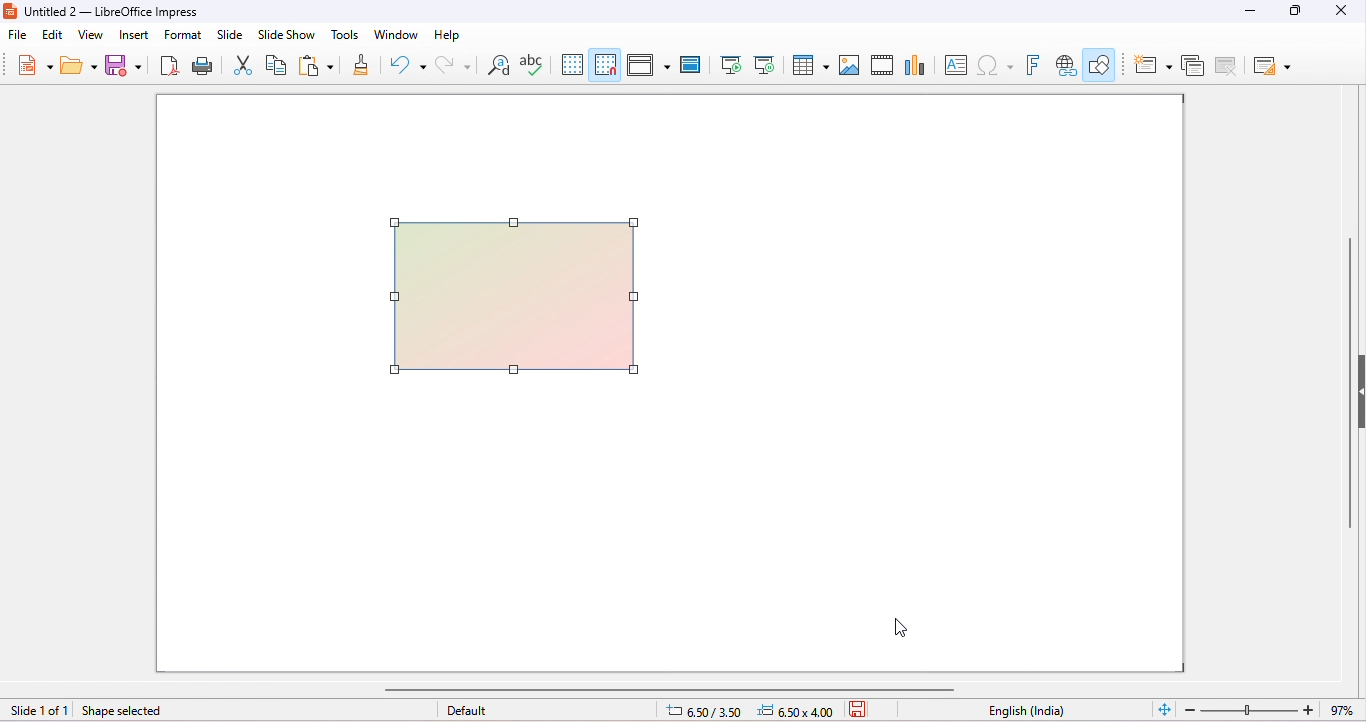 This screenshot has height=722, width=1366. I want to click on duplicate slide, so click(1193, 68).